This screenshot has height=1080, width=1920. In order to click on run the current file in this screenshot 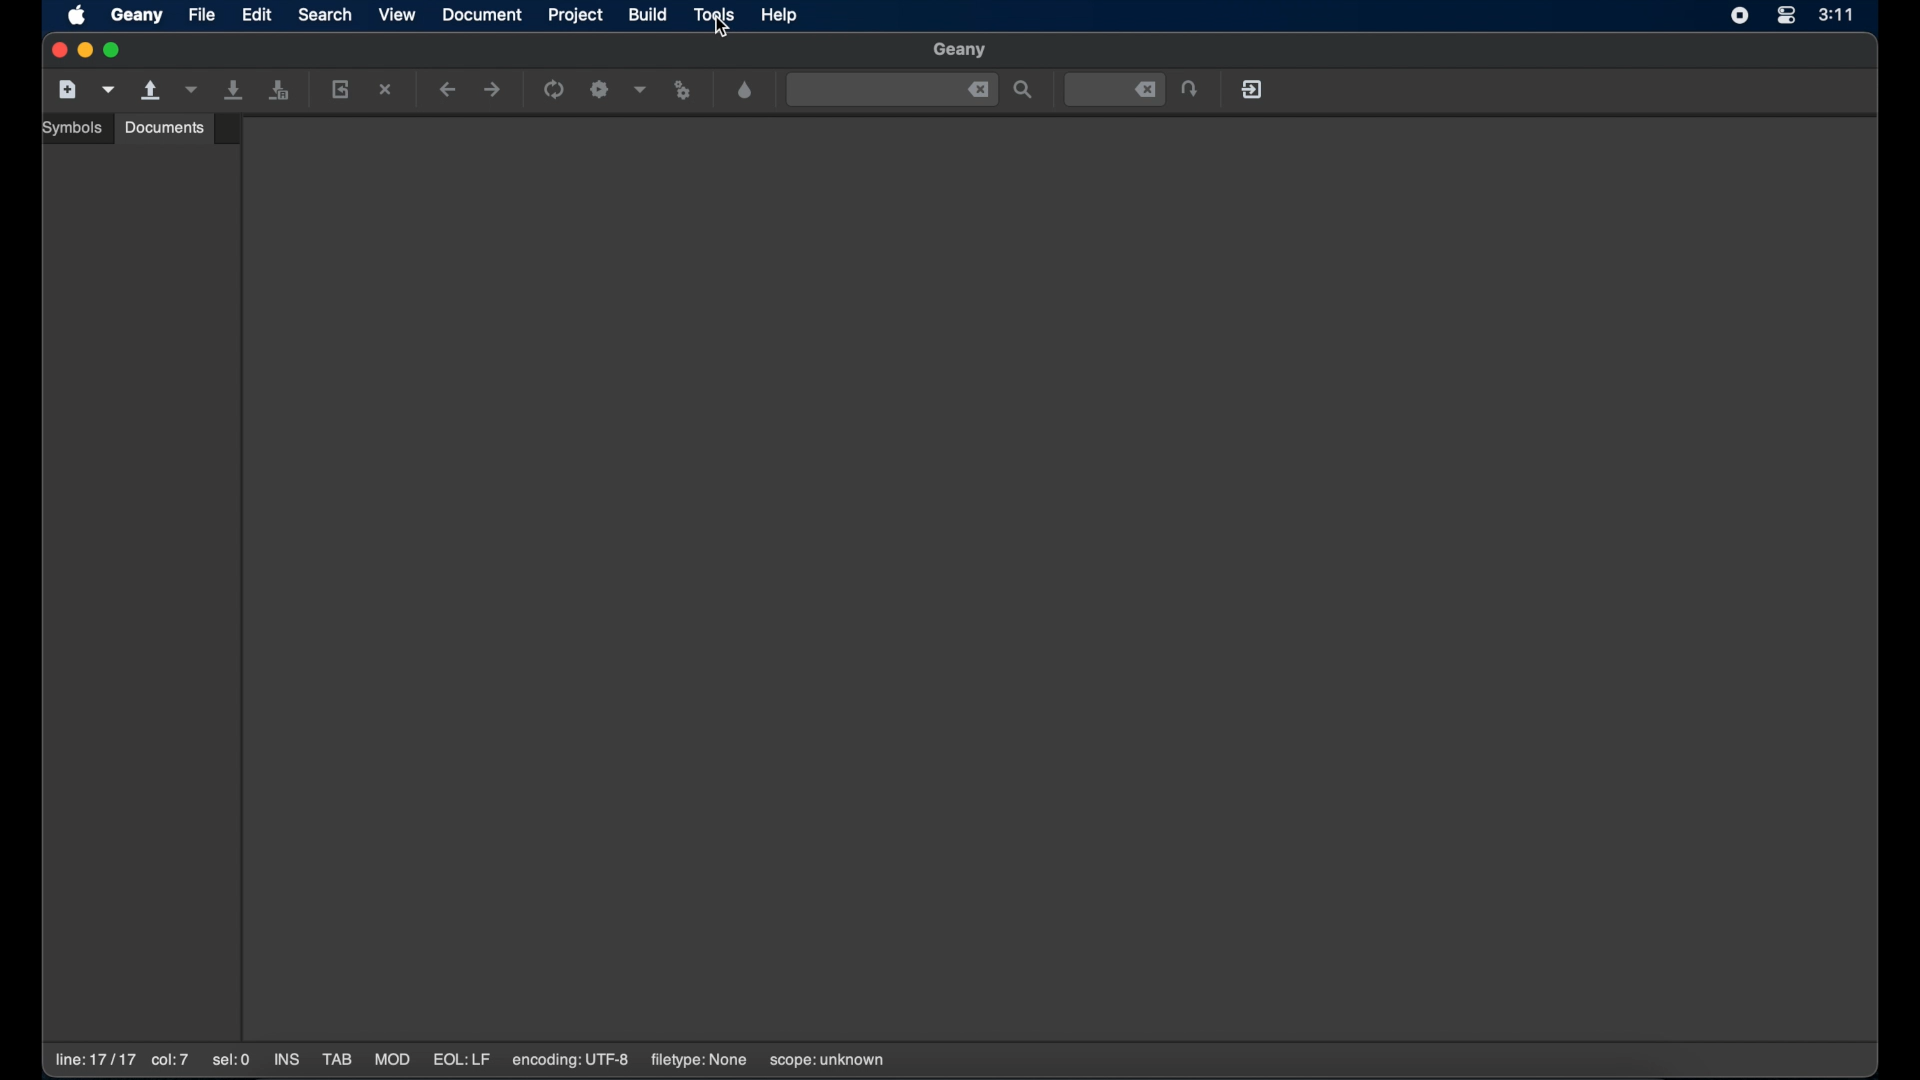, I will do `click(555, 90)`.